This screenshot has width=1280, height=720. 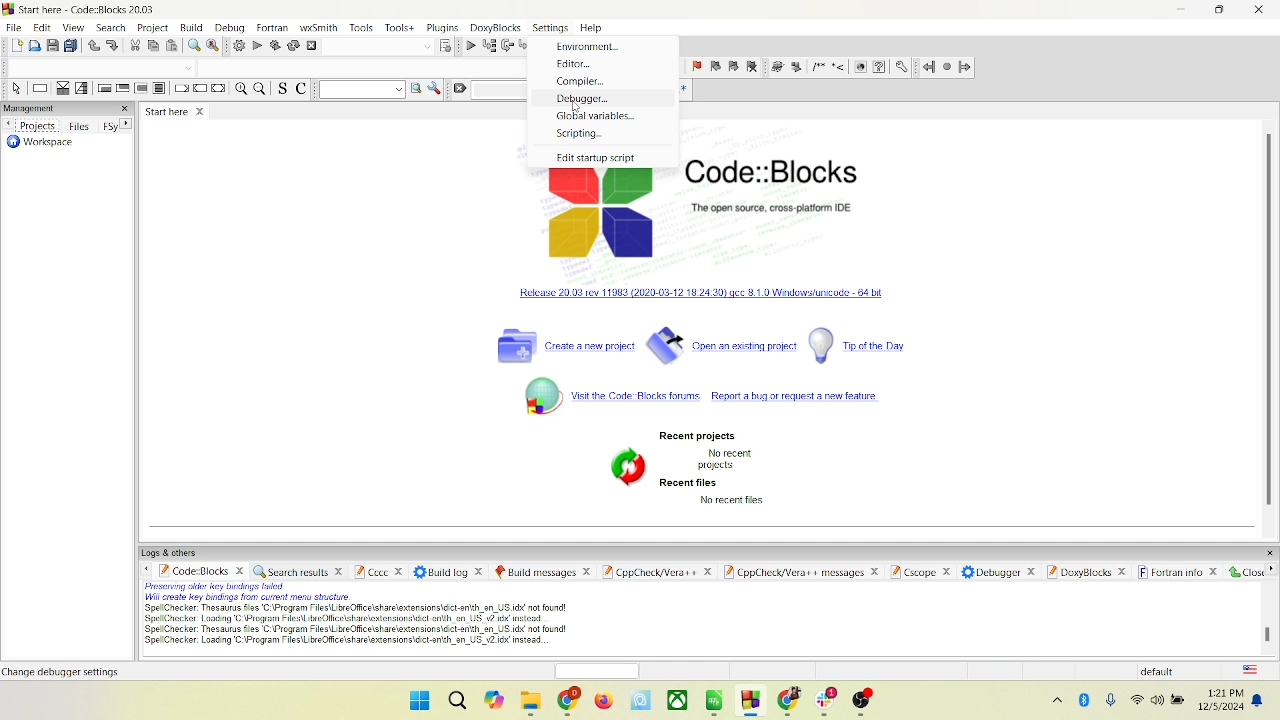 What do you see at coordinates (928, 66) in the screenshot?
I see `jump back` at bounding box center [928, 66].